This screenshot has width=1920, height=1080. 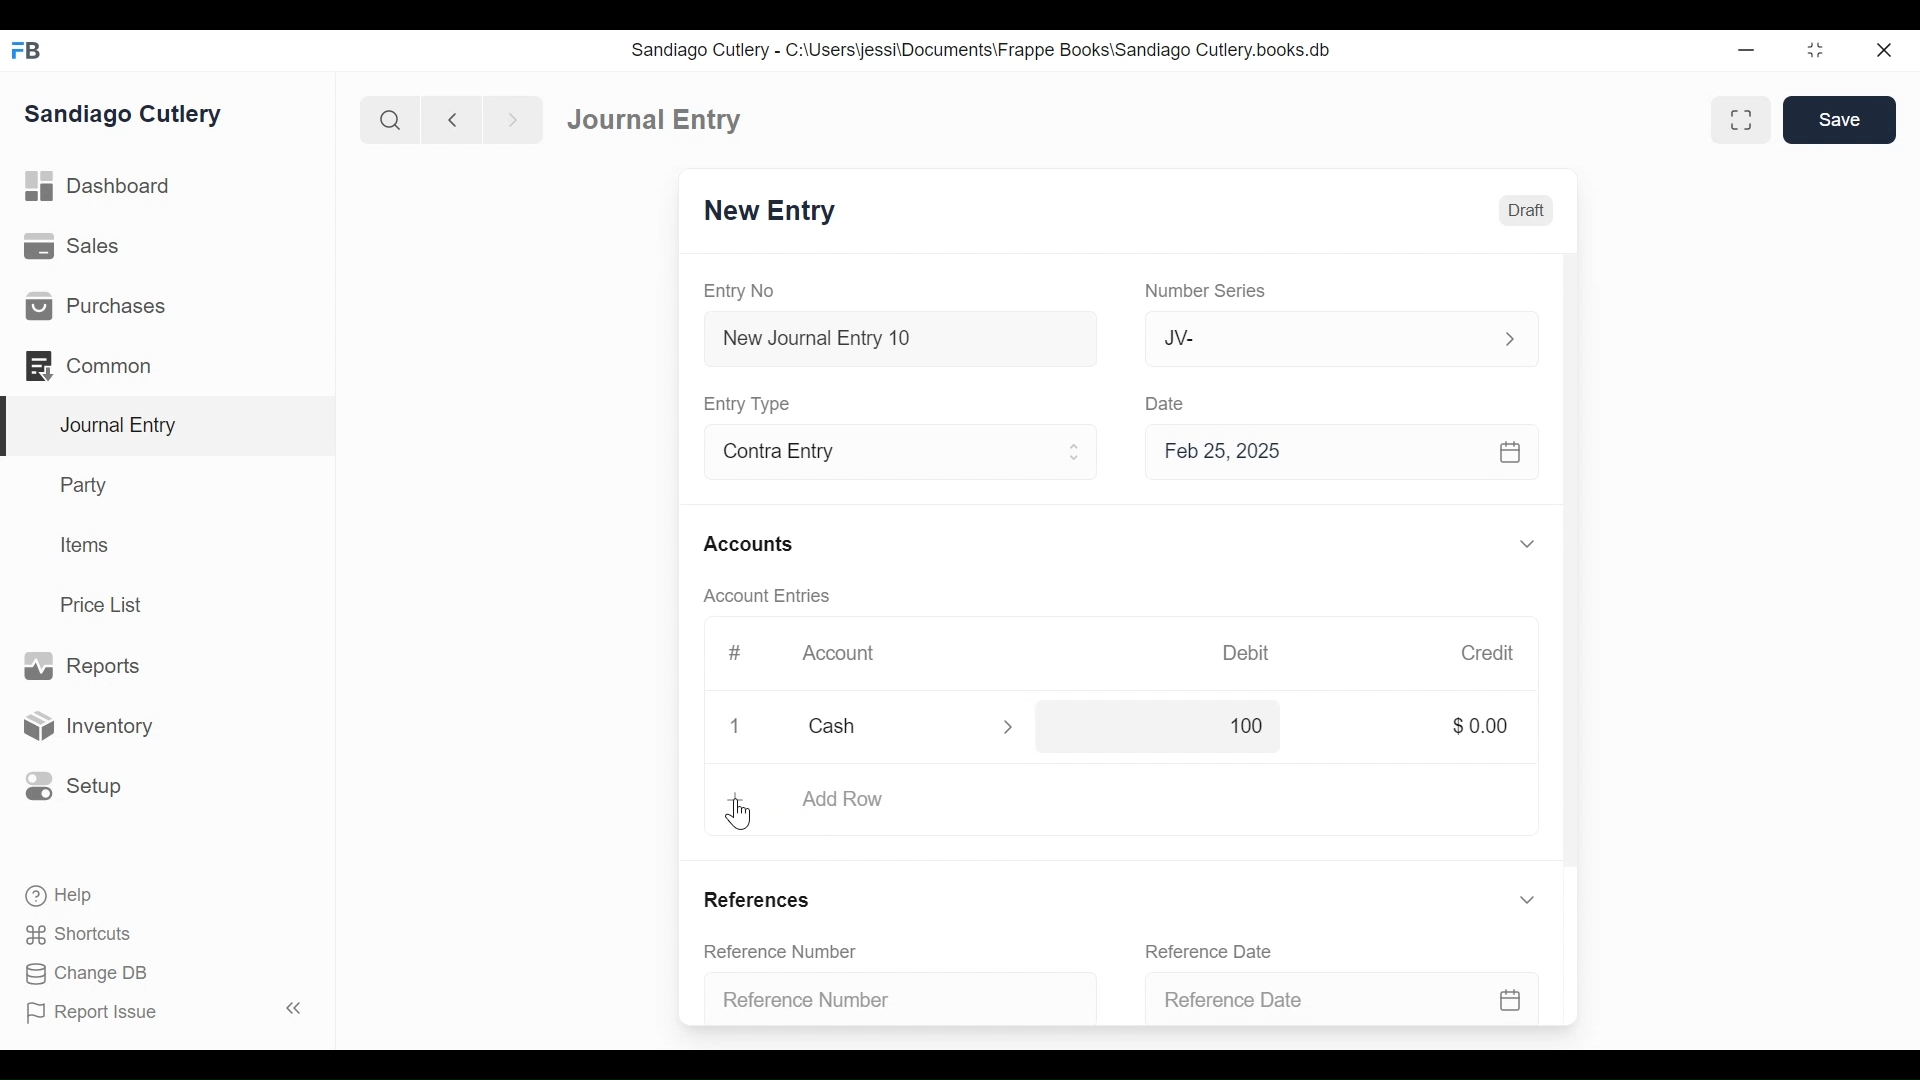 What do you see at coordinates (391, 119) in the screenshot?
I see `Search` at bounding box center [391, 119].